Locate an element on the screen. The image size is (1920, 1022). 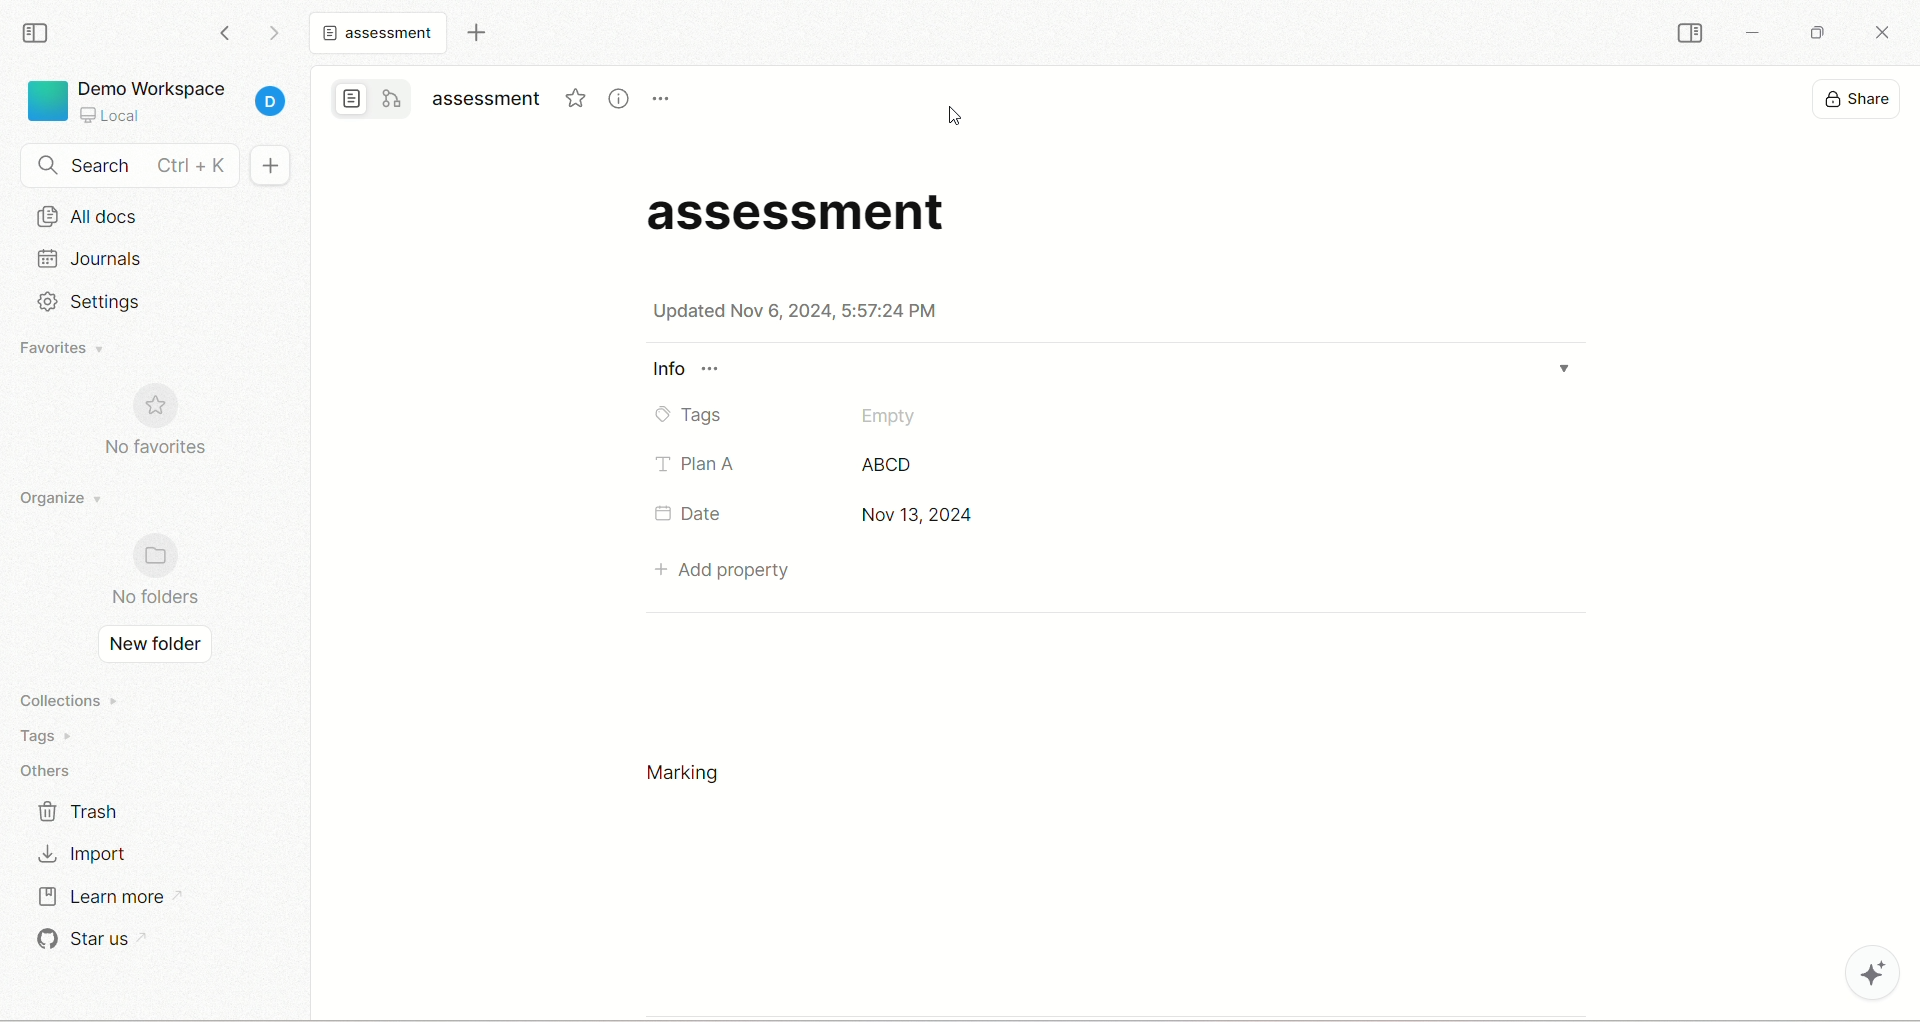
new tab is located at coordinates (476, 35).